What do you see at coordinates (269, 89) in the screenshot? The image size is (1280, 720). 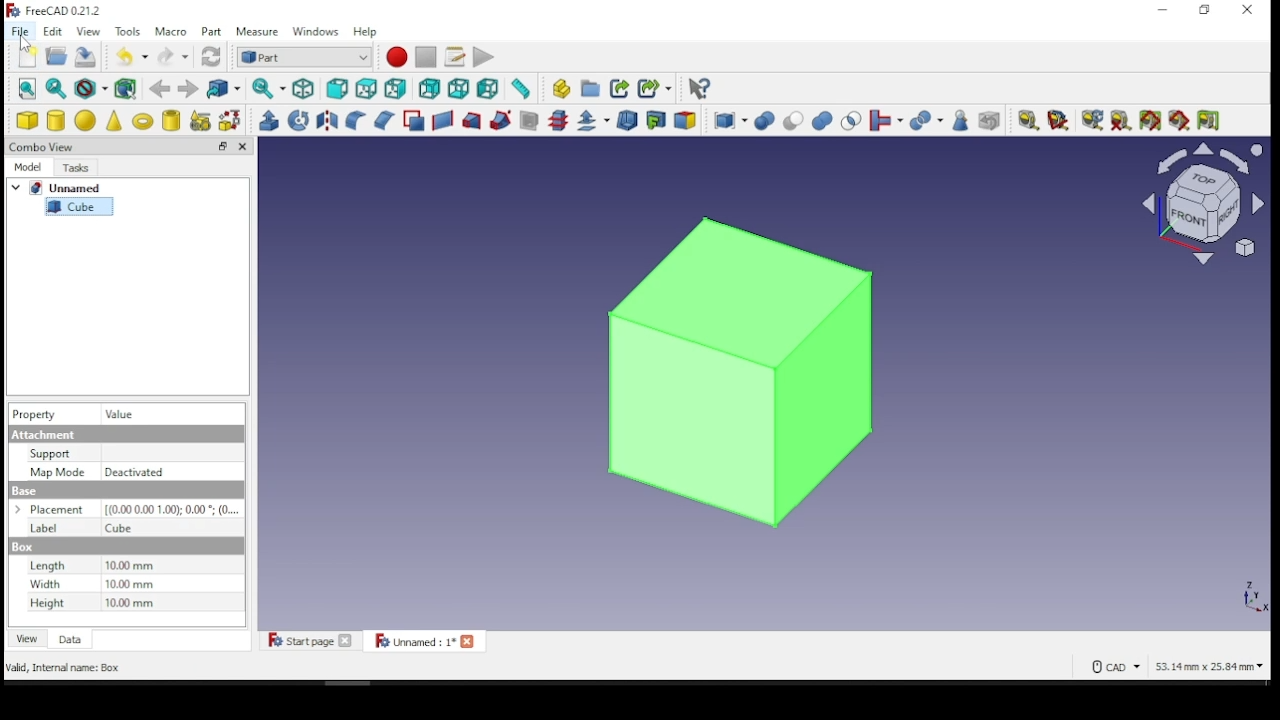 I see `sync view` at bounding box center [269, 89].